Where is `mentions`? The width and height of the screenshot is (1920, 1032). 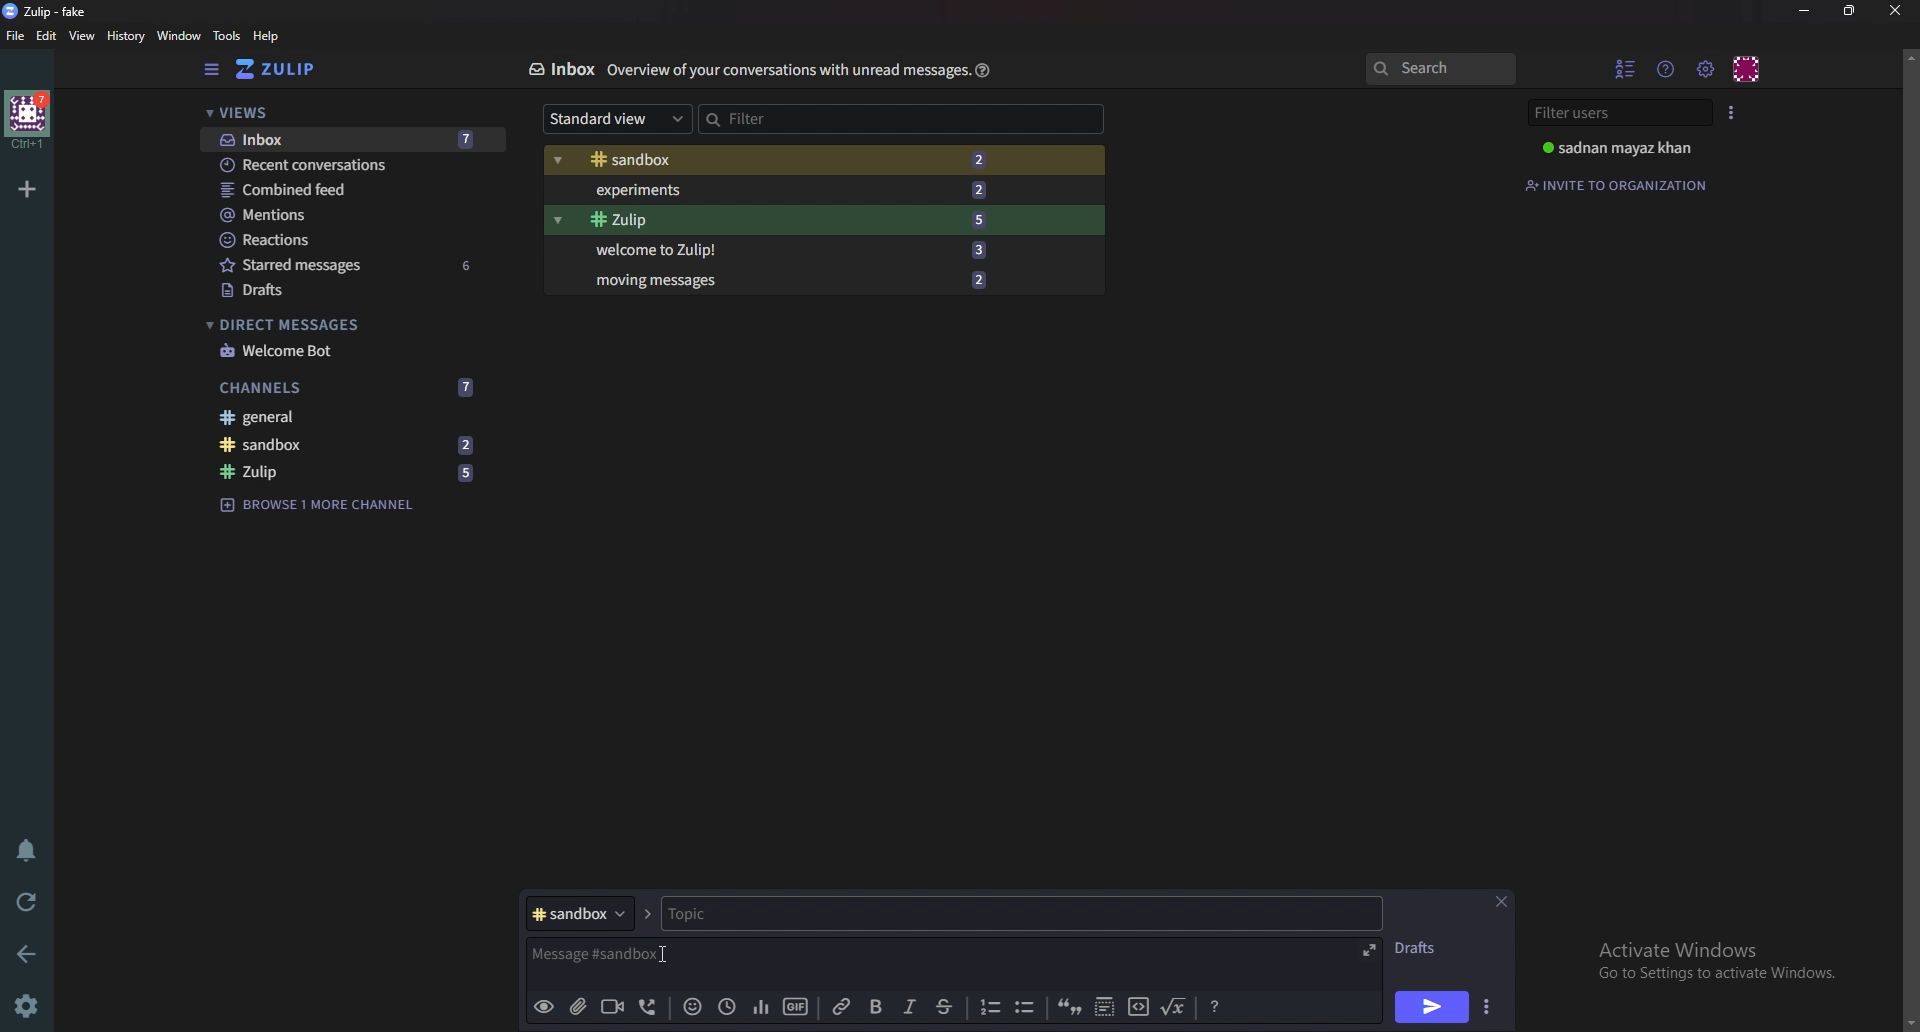
mentions is located at coordinates (352, 216).